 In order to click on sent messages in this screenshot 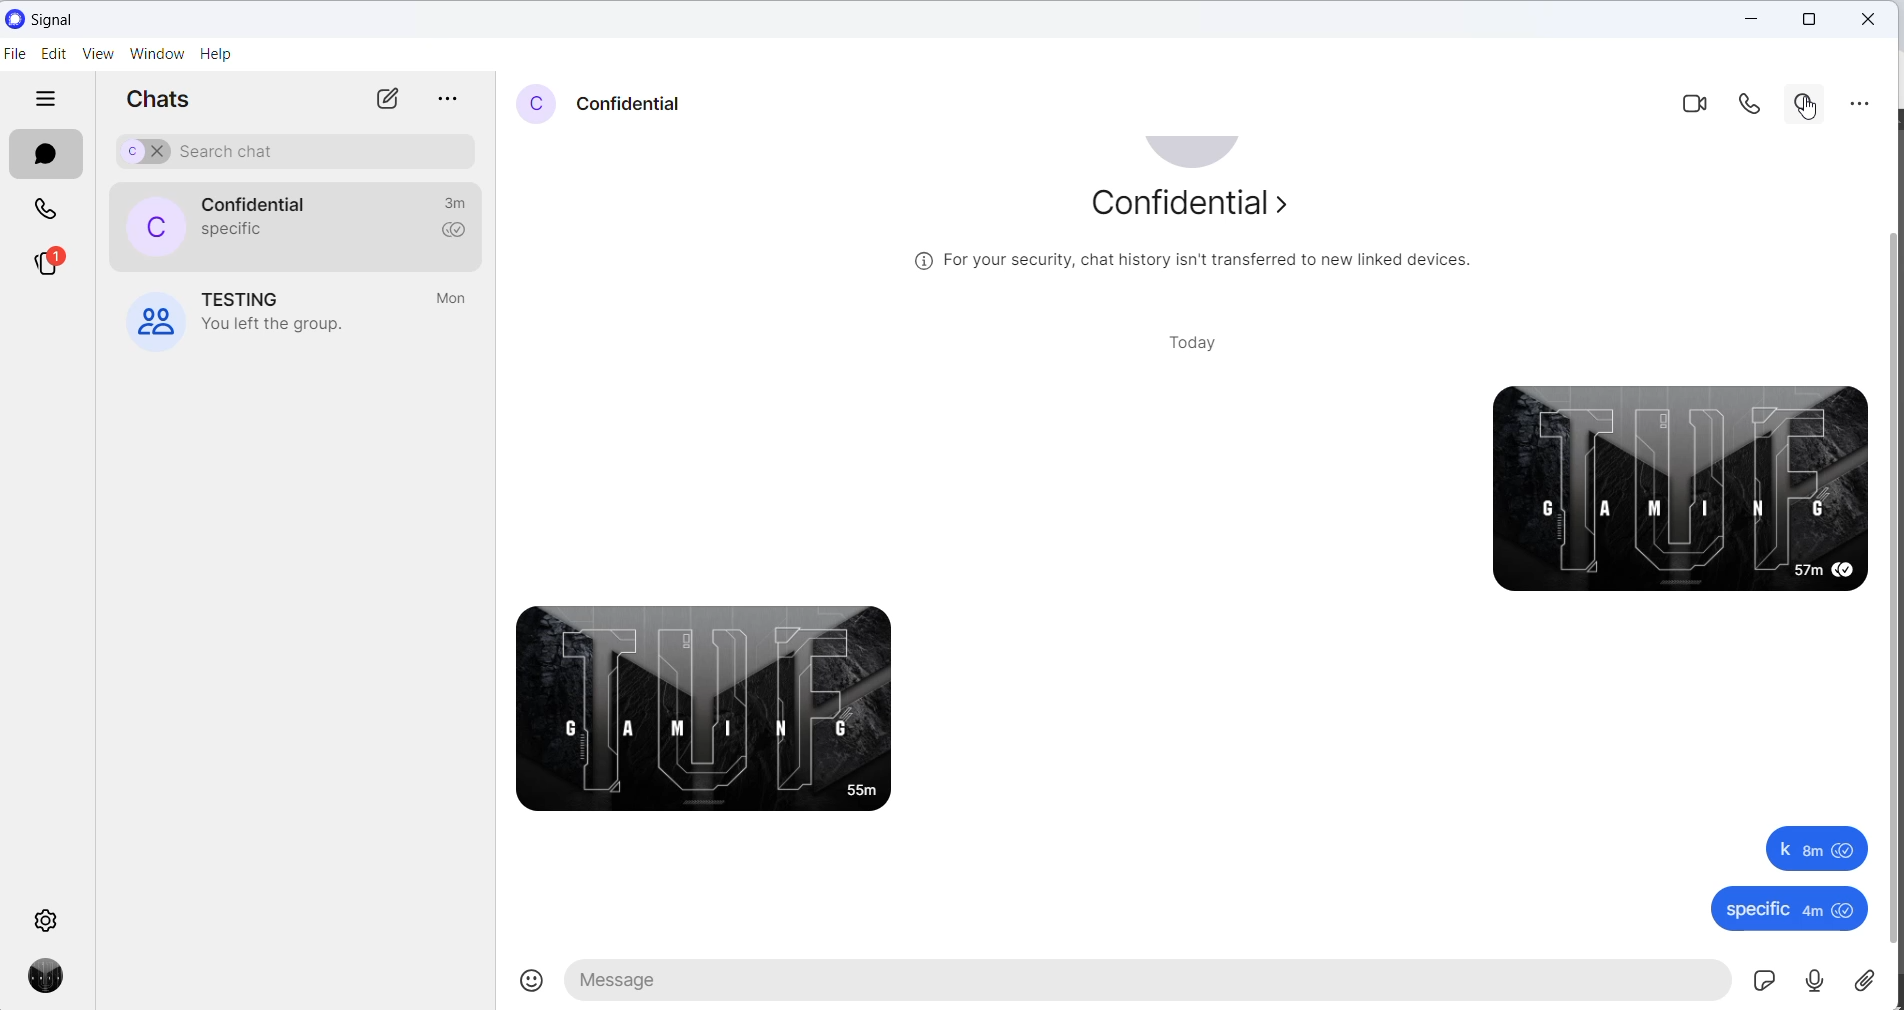, I will do `click(1665, 488)`.